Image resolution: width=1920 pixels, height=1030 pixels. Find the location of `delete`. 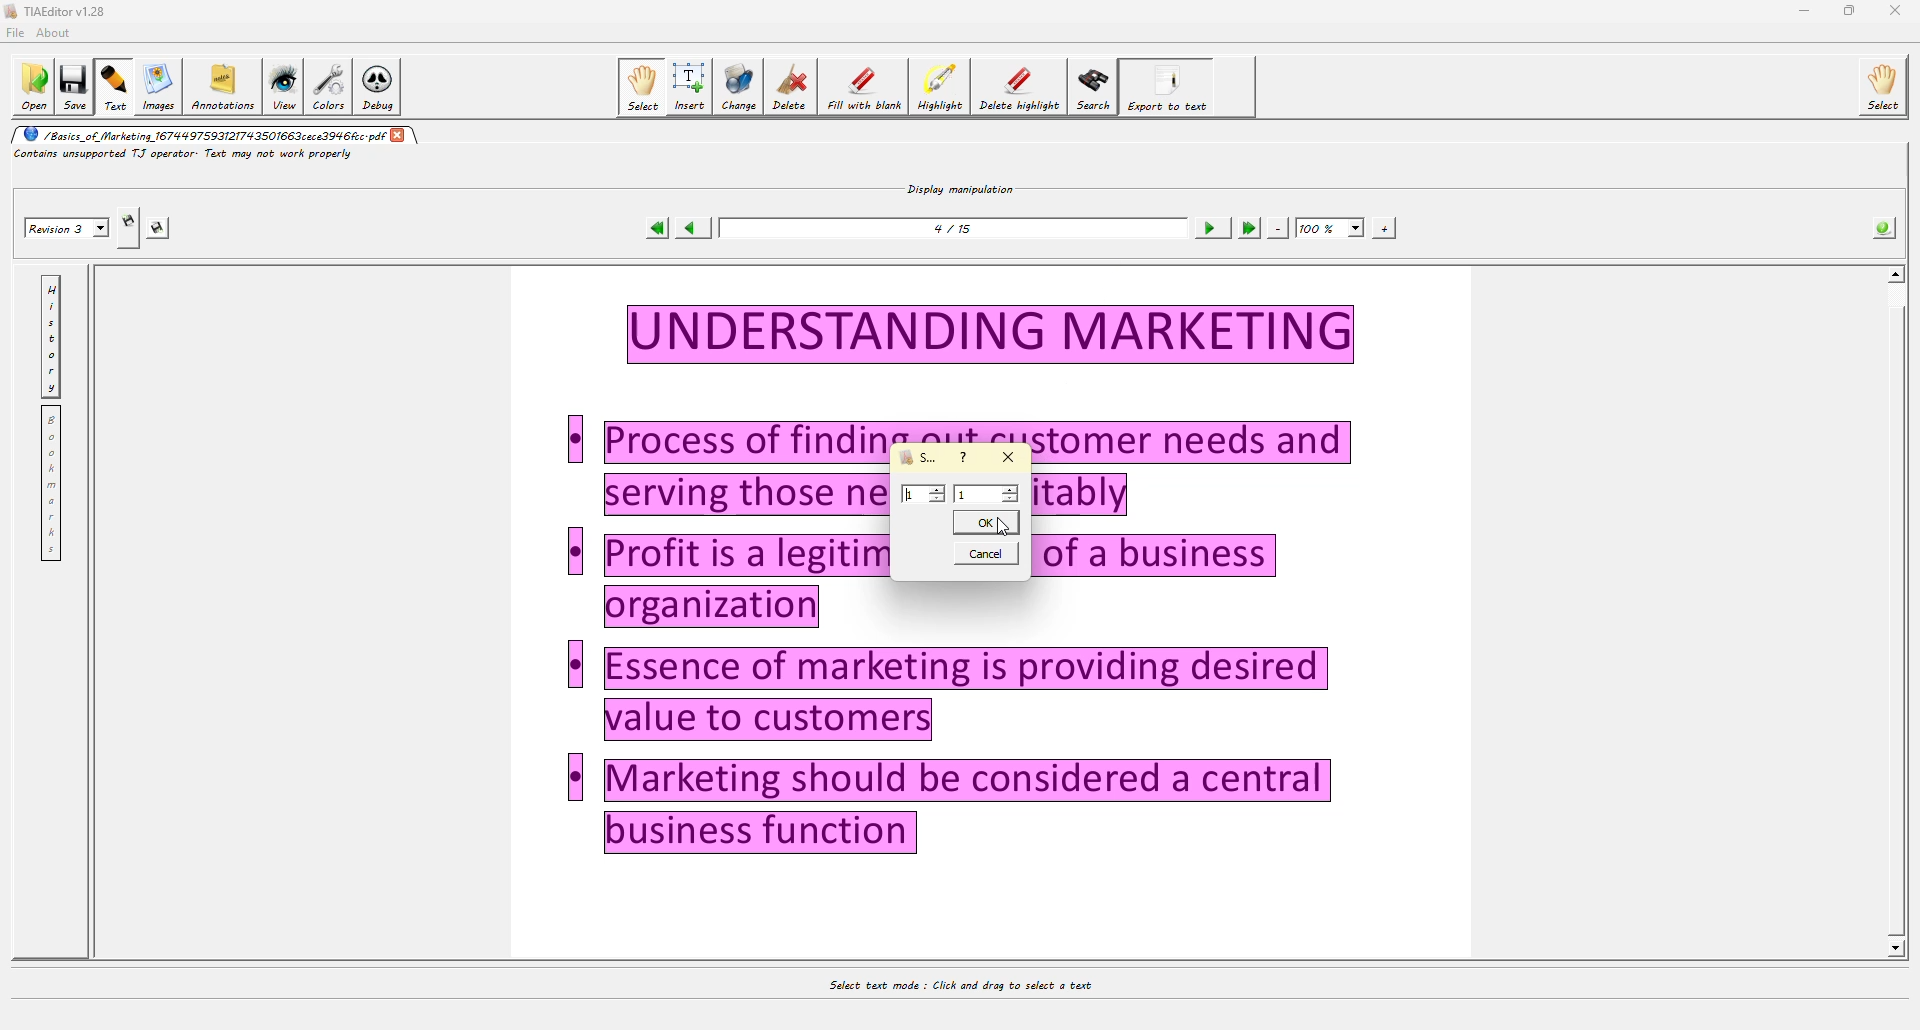

delete is located at coordinates (789, 89).